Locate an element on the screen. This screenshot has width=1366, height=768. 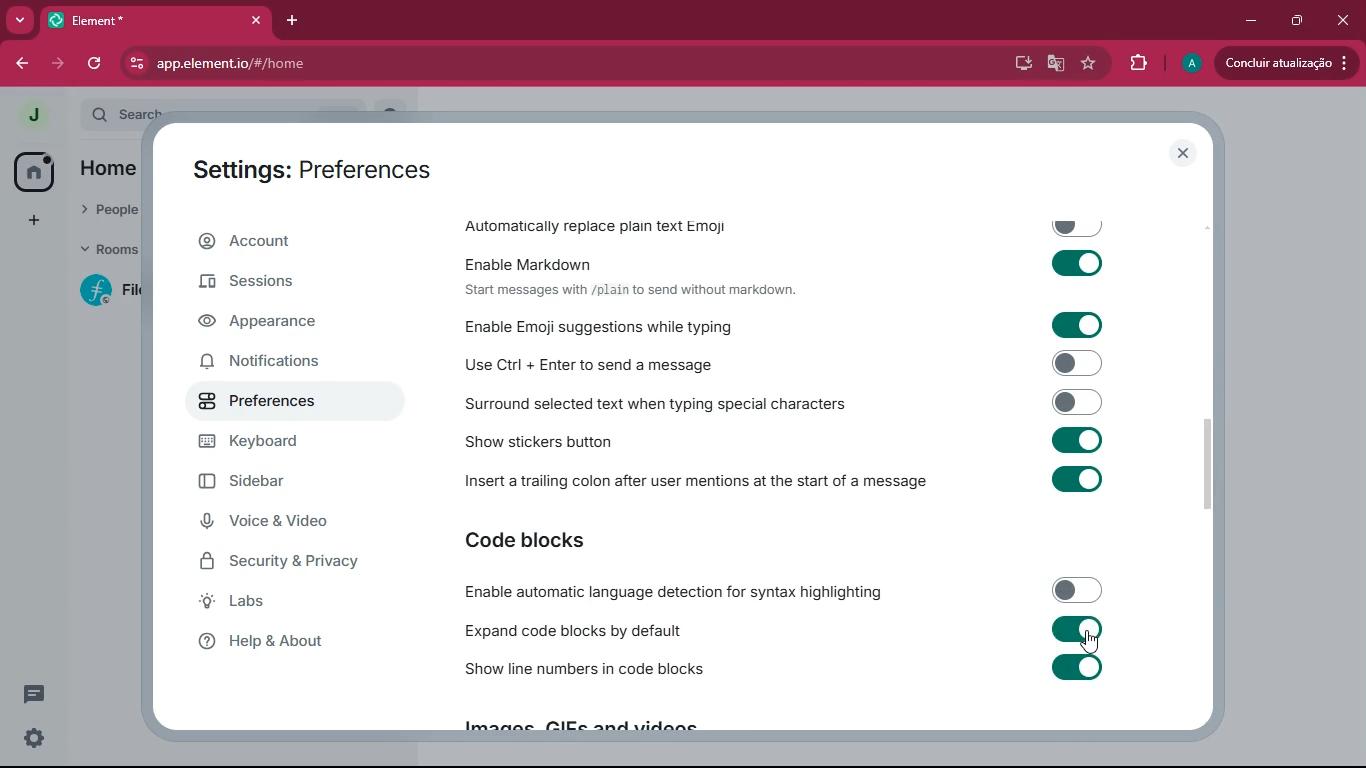
room is located at coordinates (102, 291).